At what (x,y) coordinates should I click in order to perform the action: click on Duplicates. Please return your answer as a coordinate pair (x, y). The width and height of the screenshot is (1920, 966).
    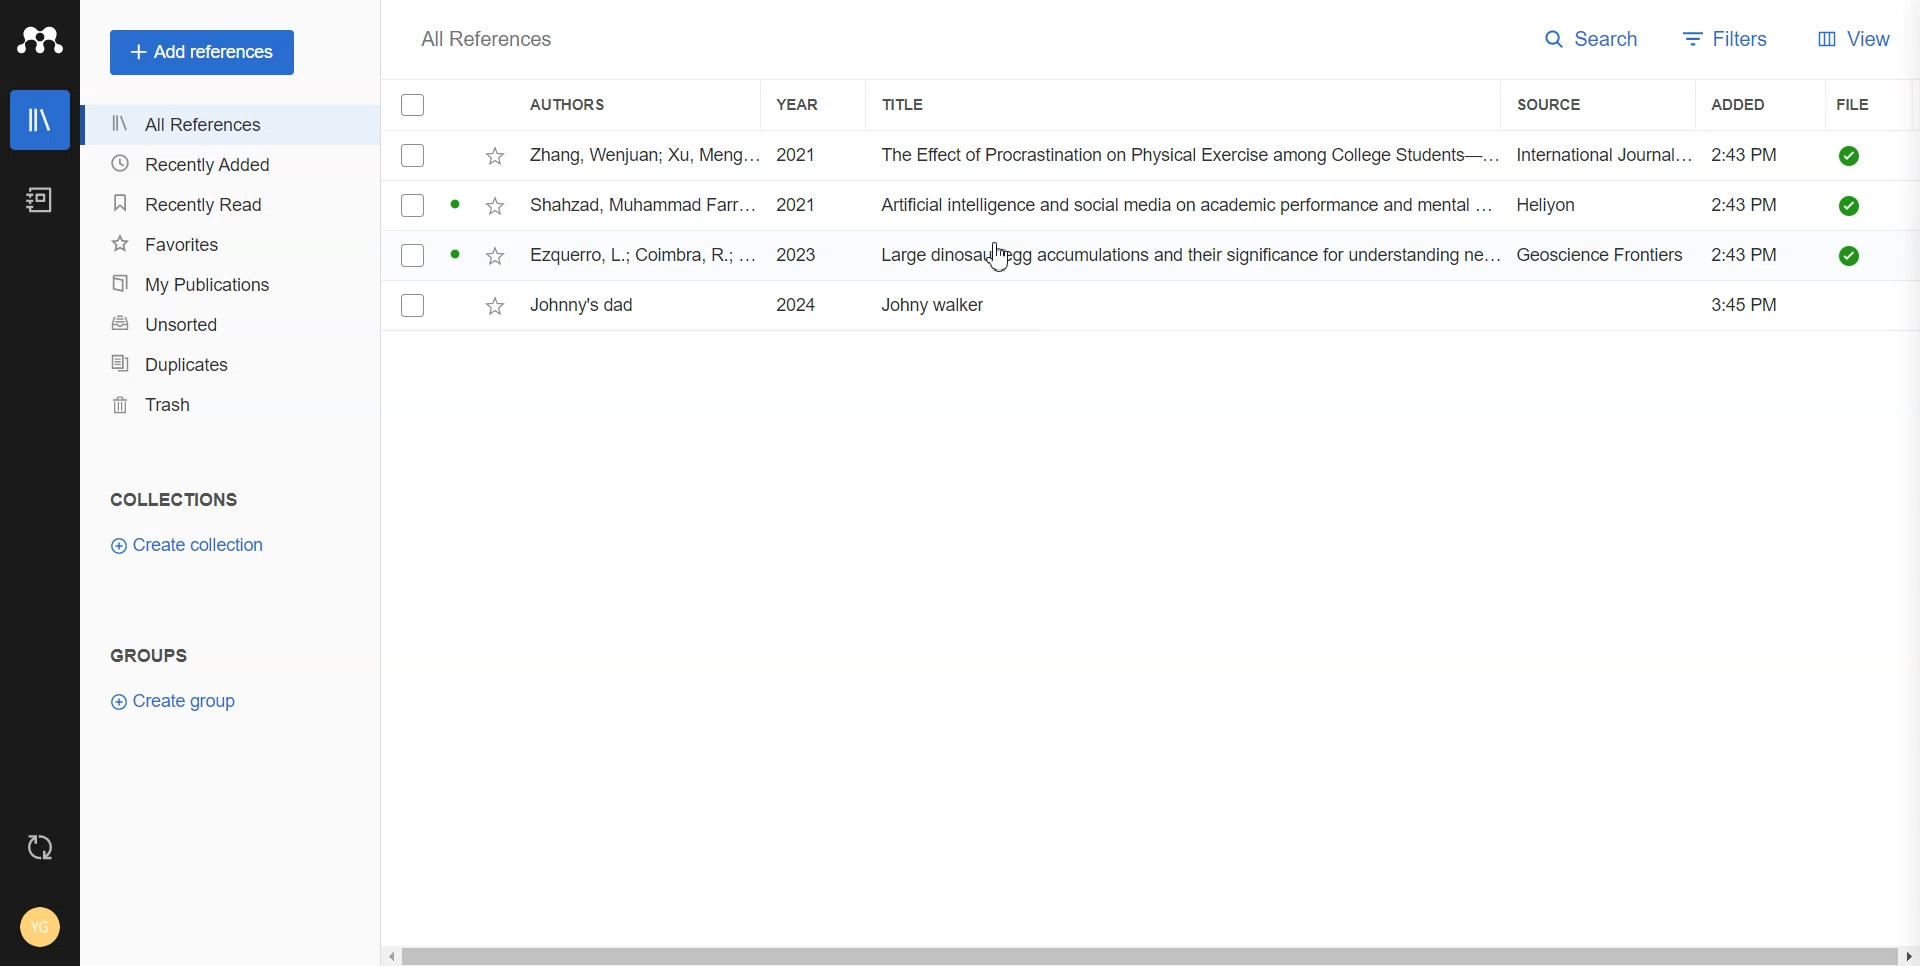
    Looking at the image, I should click on (220, 361).